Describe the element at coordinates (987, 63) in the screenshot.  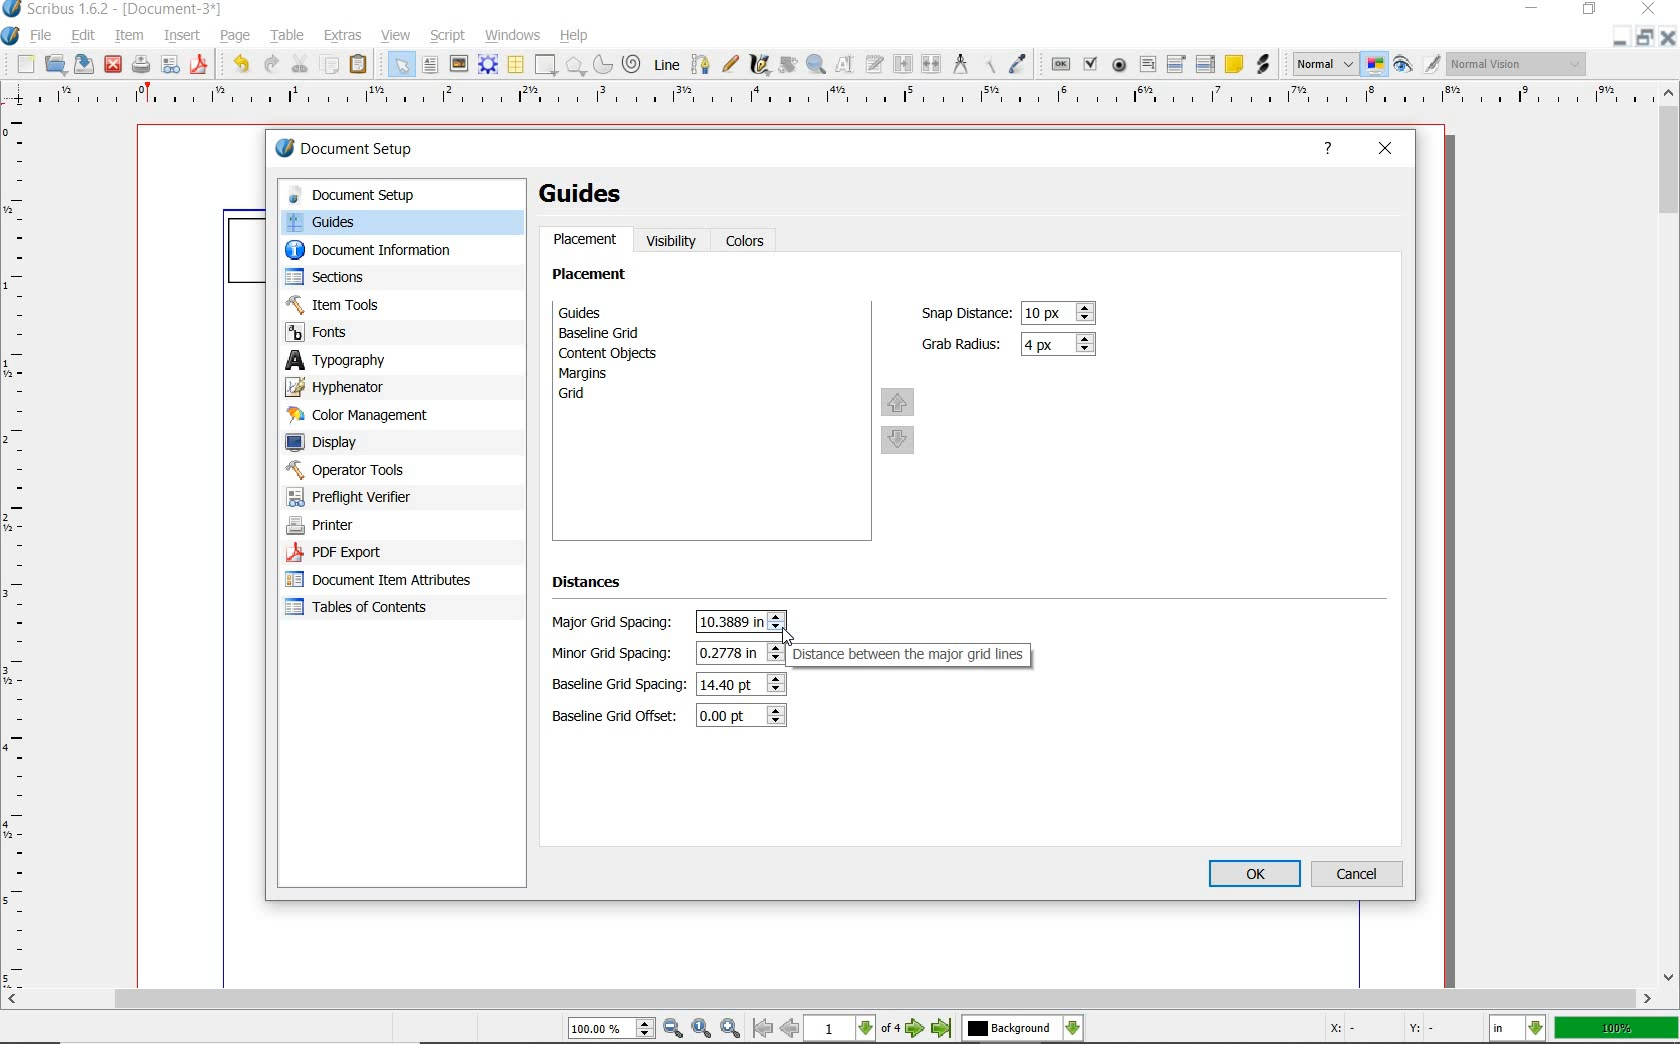
I see `copy item properties` at that location.